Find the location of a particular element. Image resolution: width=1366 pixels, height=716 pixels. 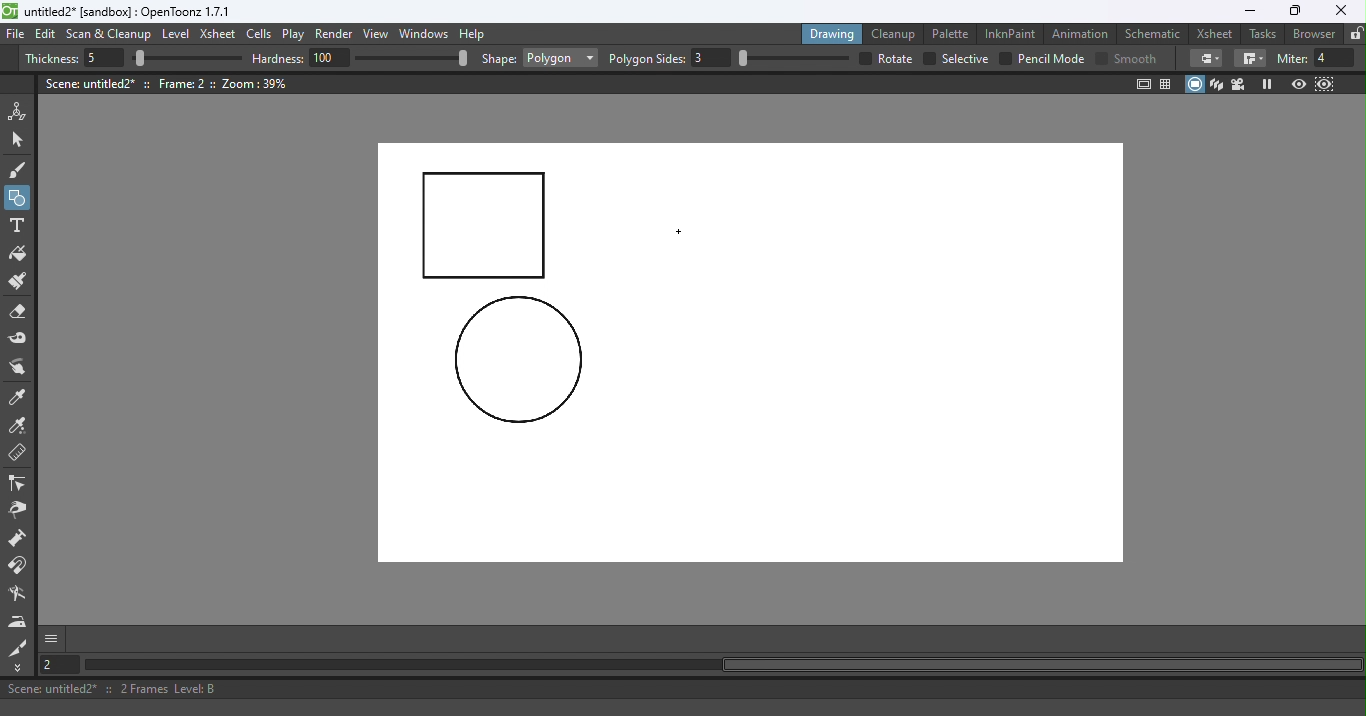

Animate tool is located at coordinates (21, 111).